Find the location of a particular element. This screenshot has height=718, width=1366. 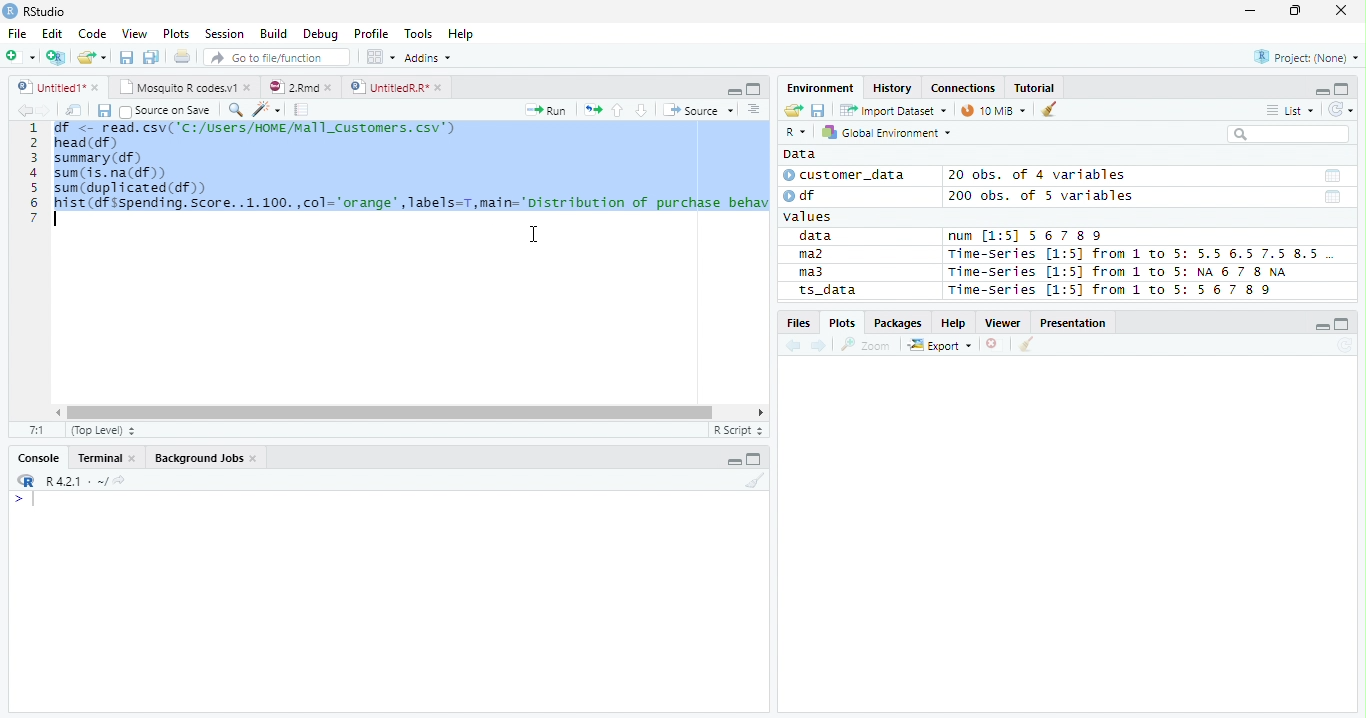

Plots is located at coordinates (176, 34).